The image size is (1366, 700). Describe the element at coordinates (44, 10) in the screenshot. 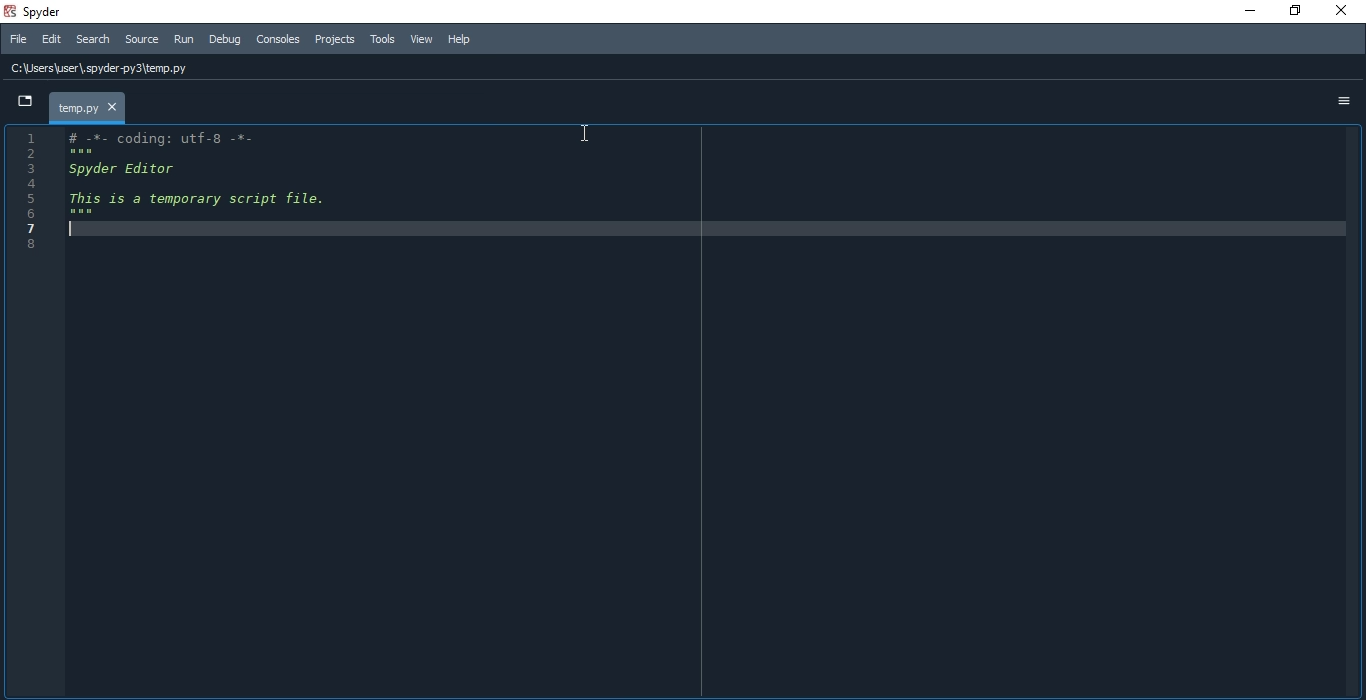

I see `spyder` at that location.